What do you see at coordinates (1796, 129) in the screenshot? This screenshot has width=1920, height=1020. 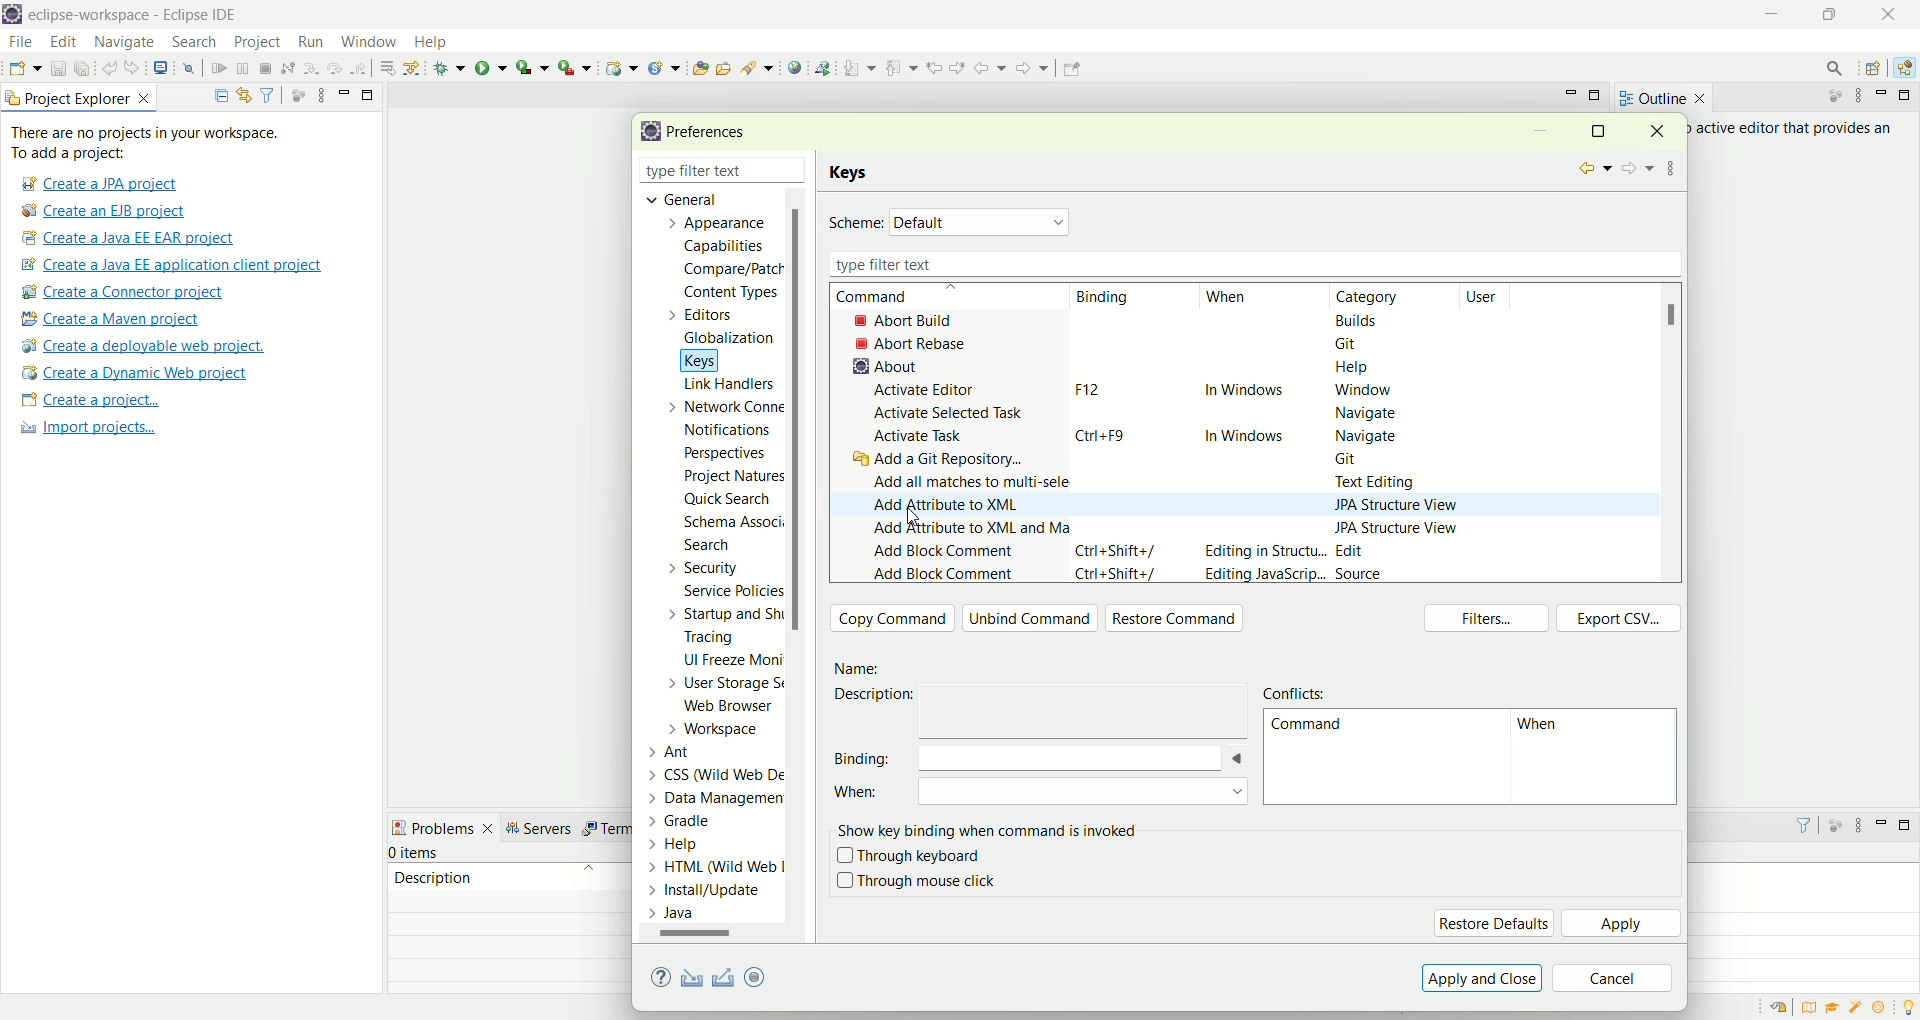 I see ` active editor that provides an outline` at bounding box center [1796, 129].